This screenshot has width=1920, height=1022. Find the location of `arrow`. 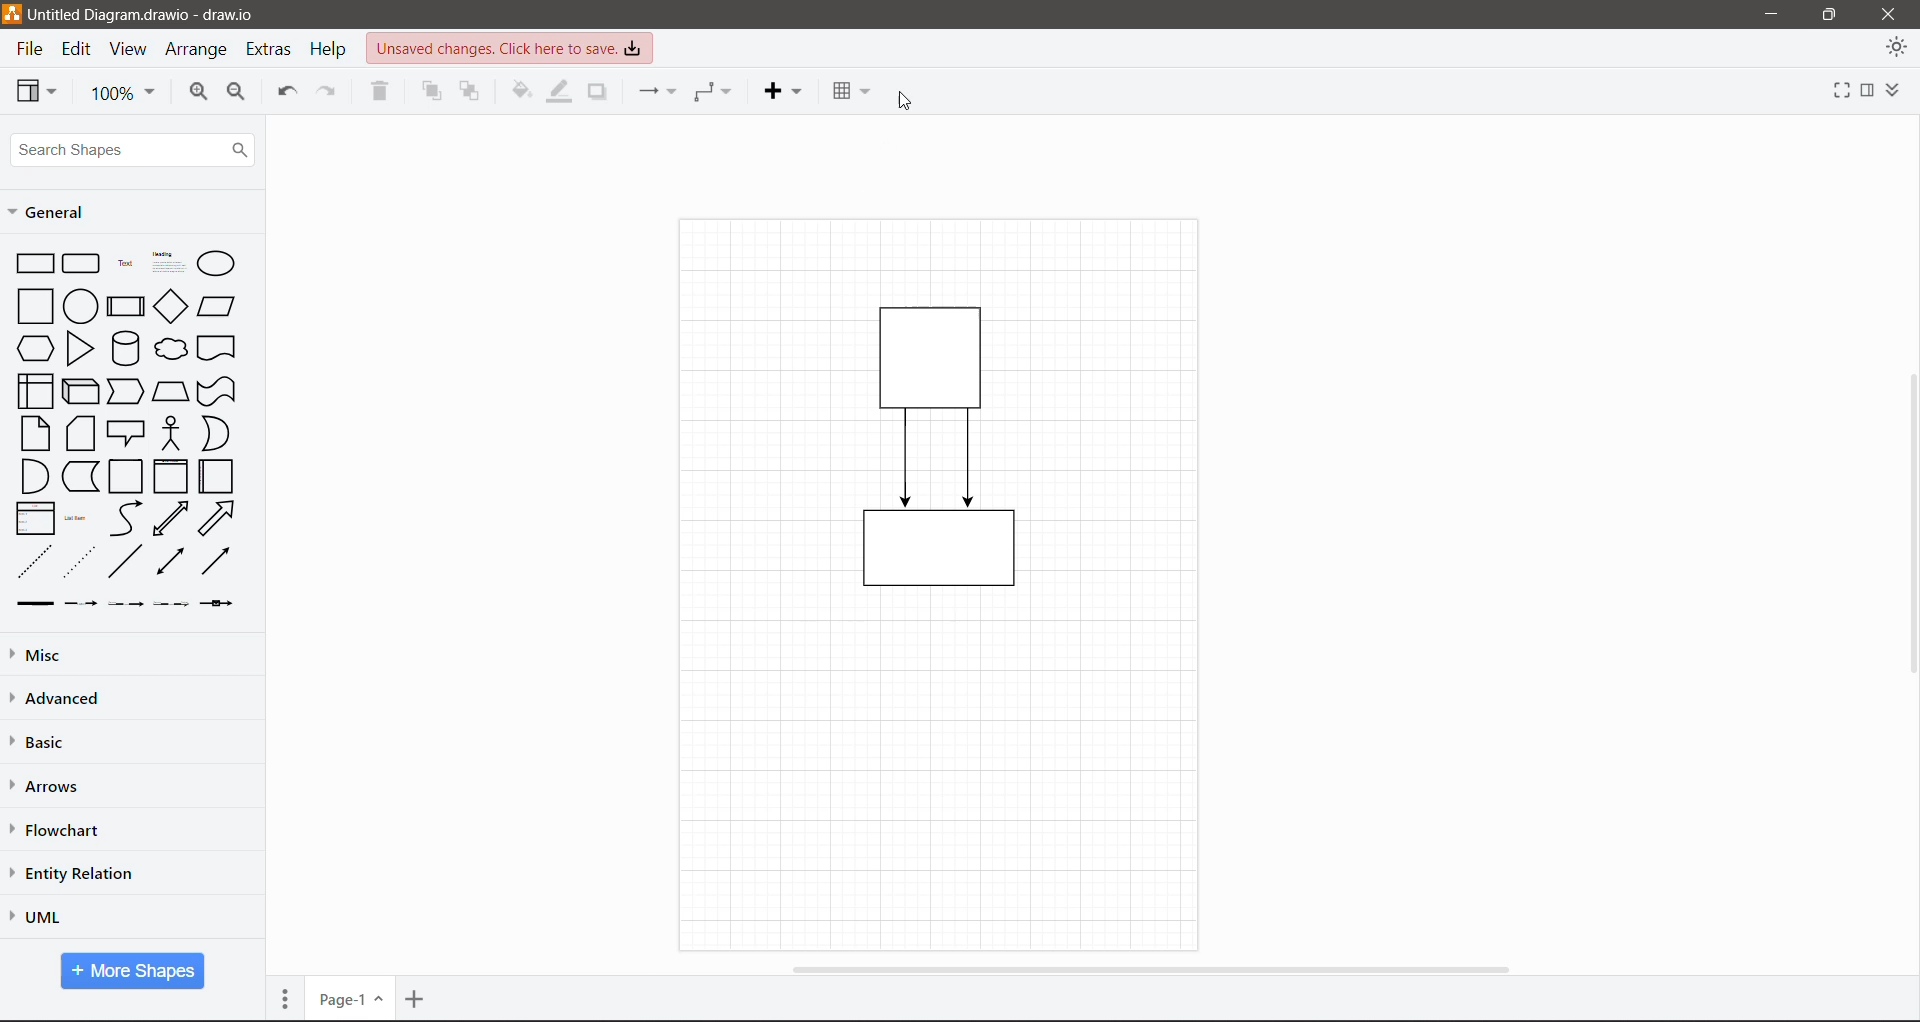

arrow is located at coordinates (218, 518).